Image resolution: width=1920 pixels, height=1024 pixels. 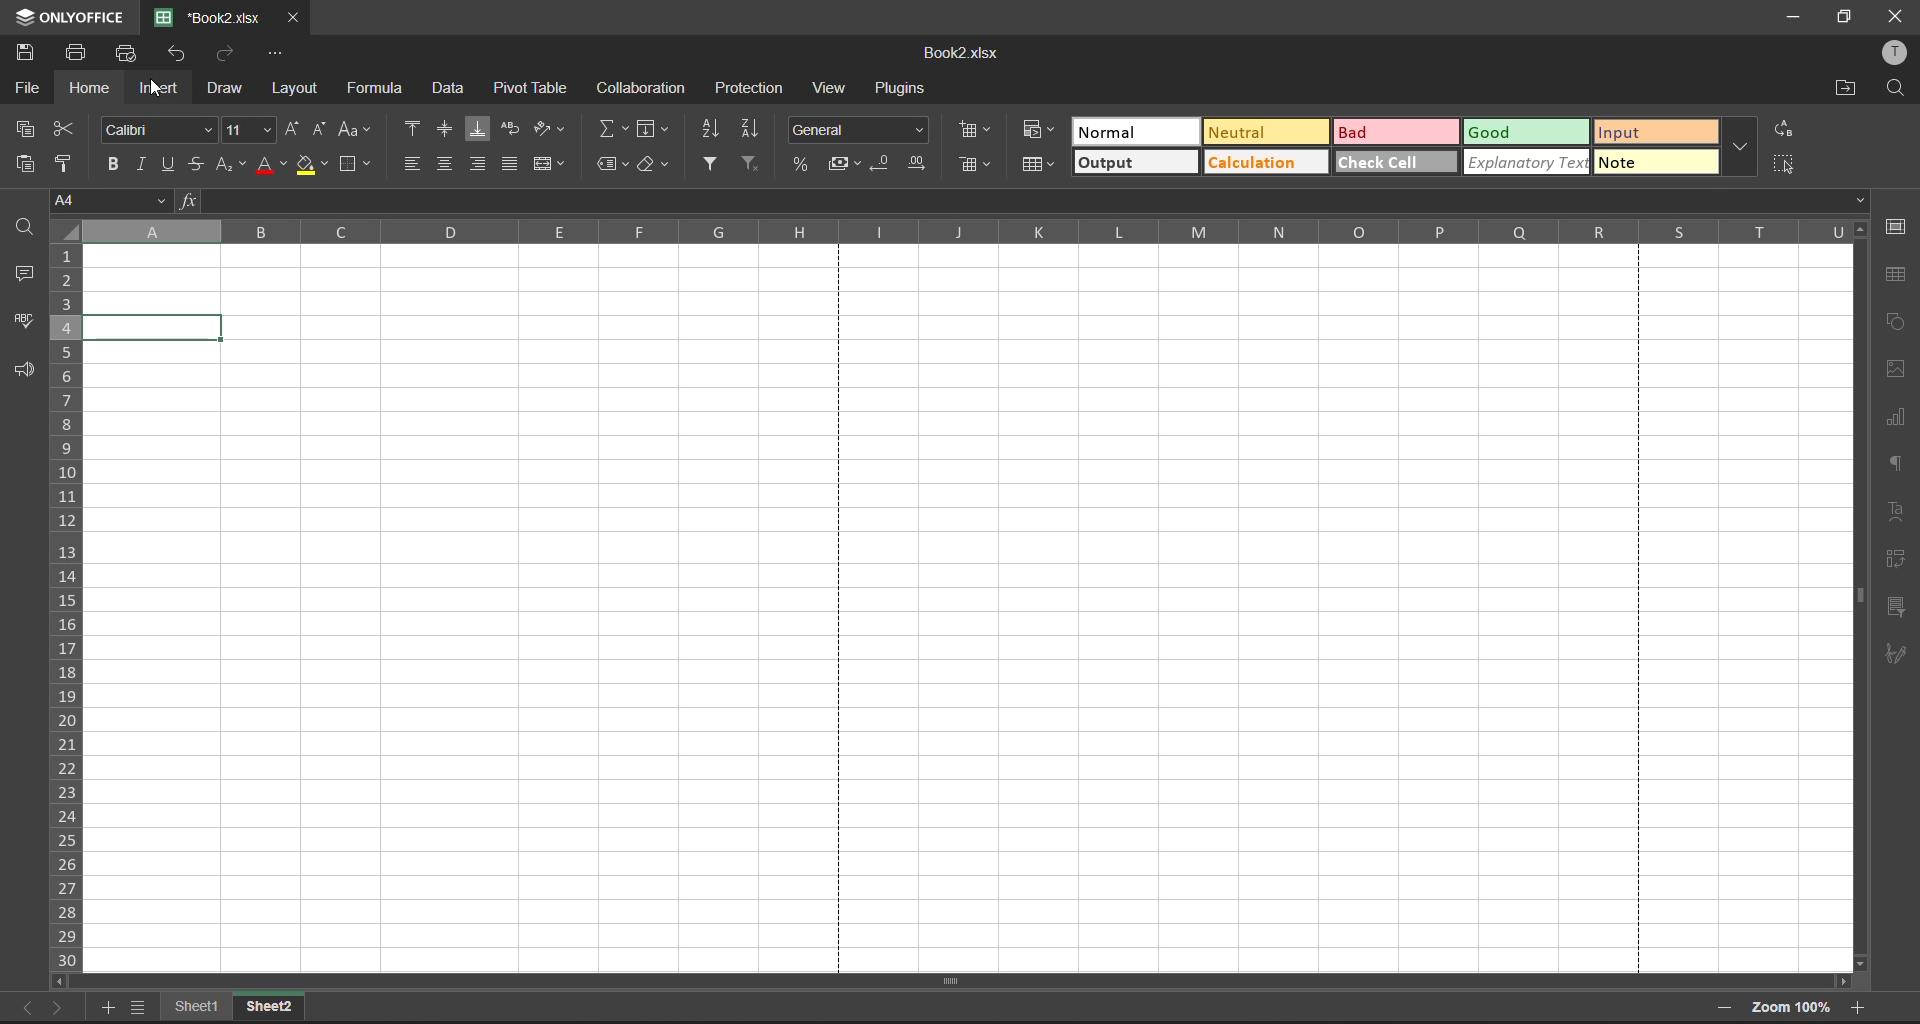 What do you see at coordinates (1893, 369) in the screenshot?
I see `images` at bounding box center [1893, 369].